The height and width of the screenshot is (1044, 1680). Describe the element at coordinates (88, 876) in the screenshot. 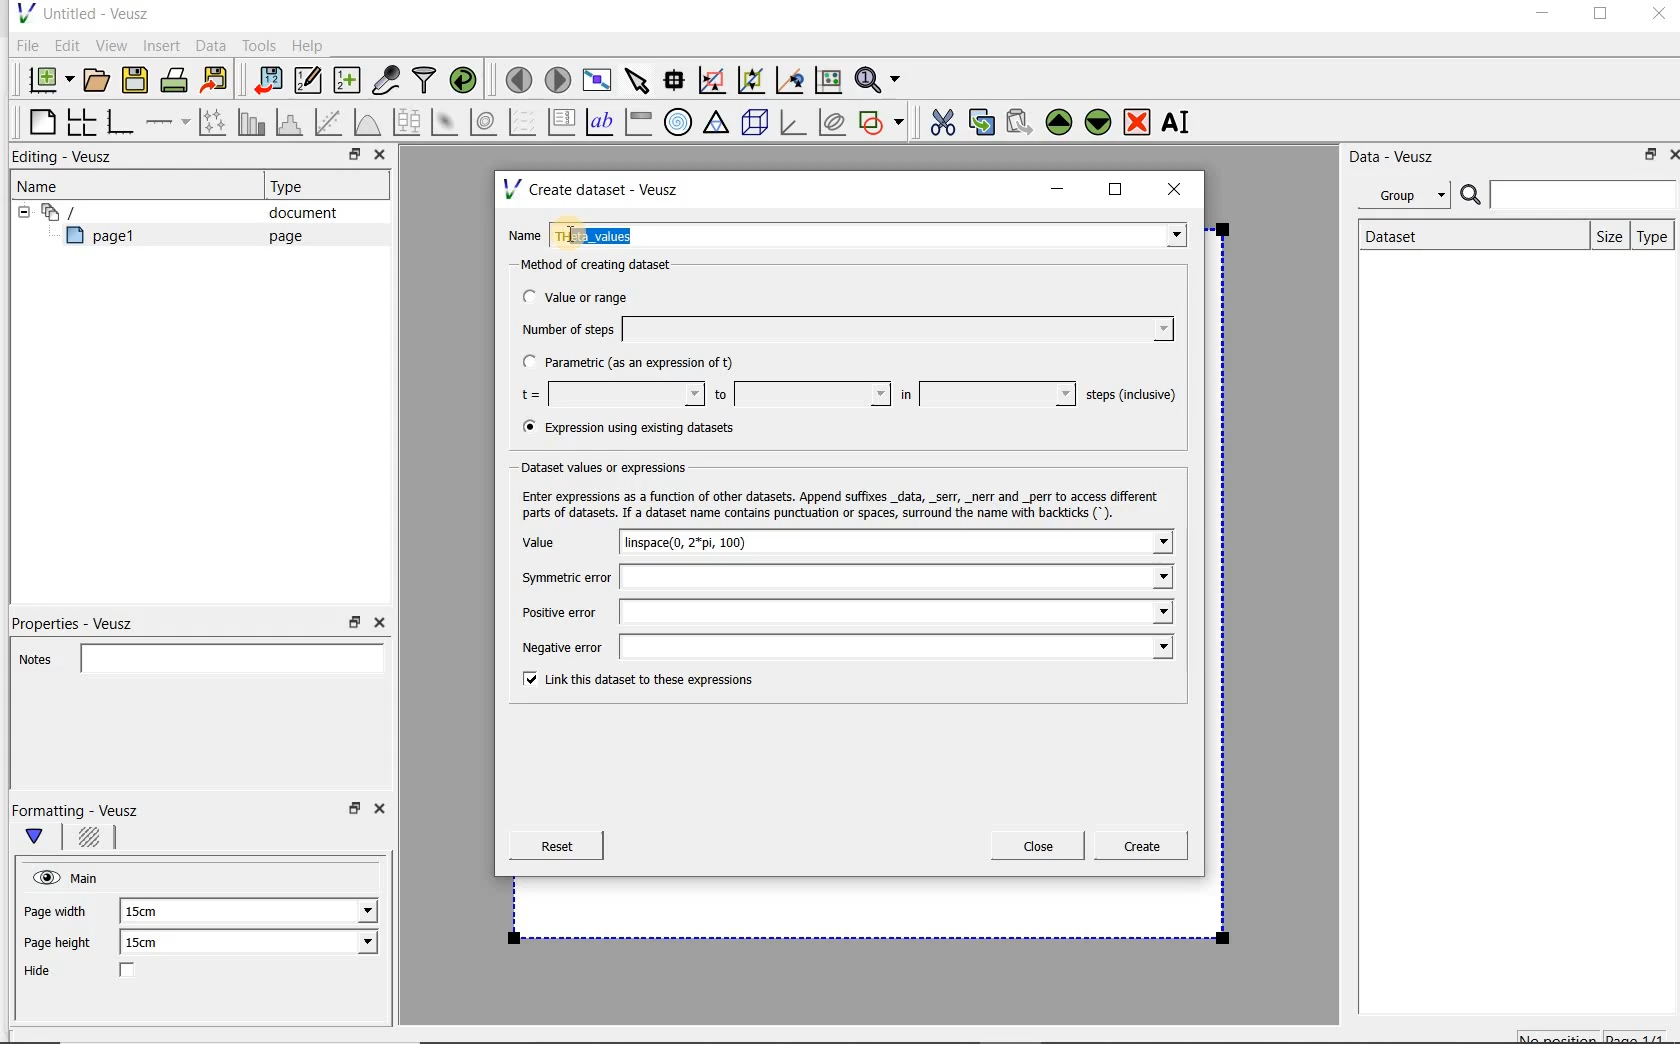

I see `Main` at that location.